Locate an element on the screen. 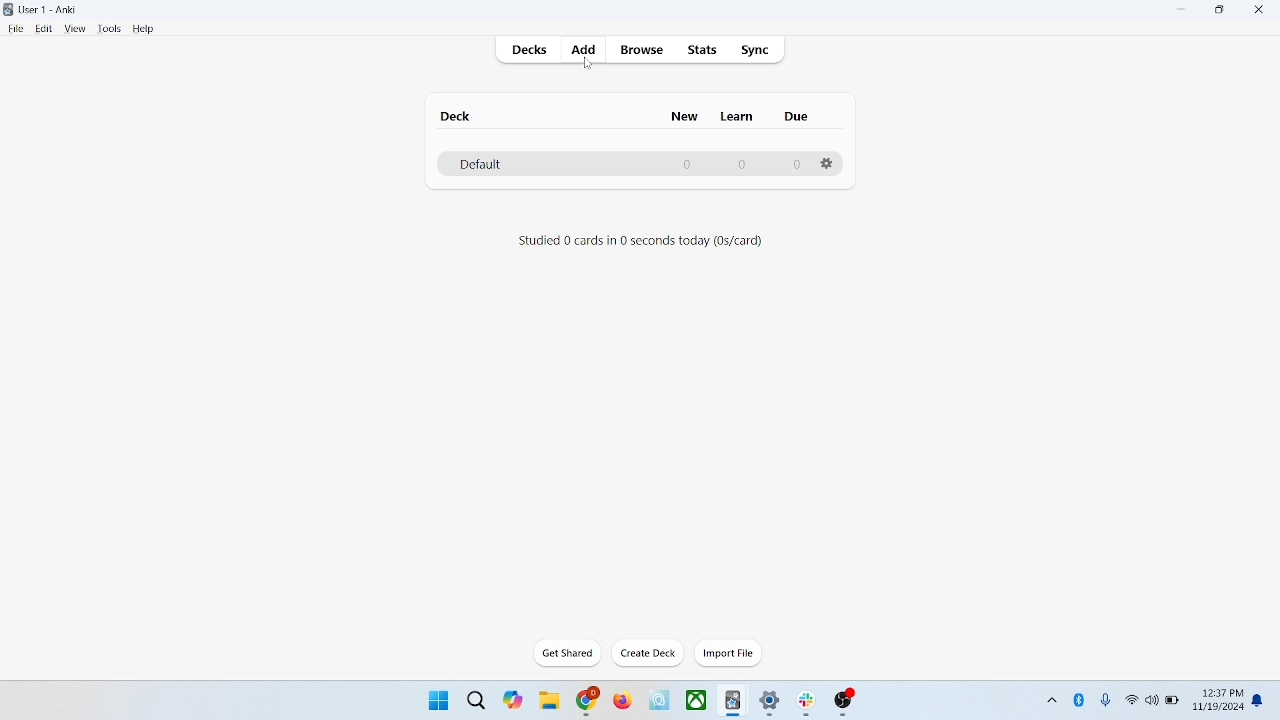  icon is located at coordinates (845, 703).